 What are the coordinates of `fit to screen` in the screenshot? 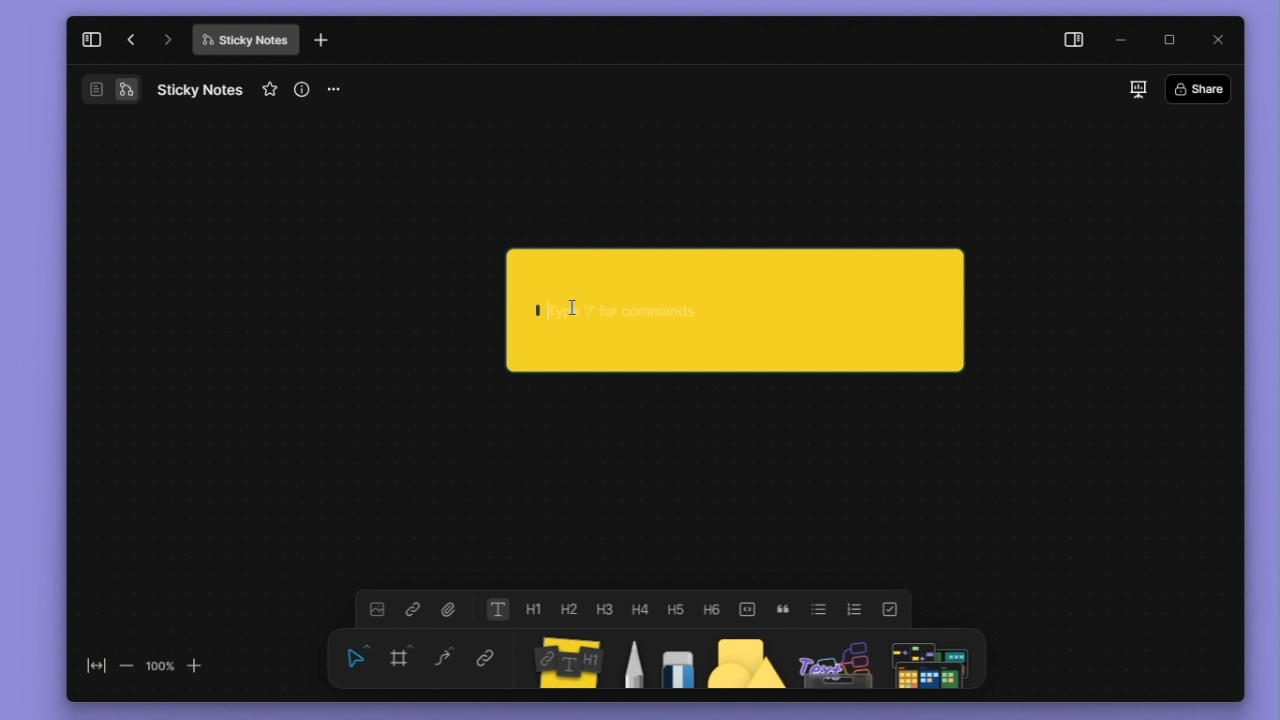 It's located at (89, 661).